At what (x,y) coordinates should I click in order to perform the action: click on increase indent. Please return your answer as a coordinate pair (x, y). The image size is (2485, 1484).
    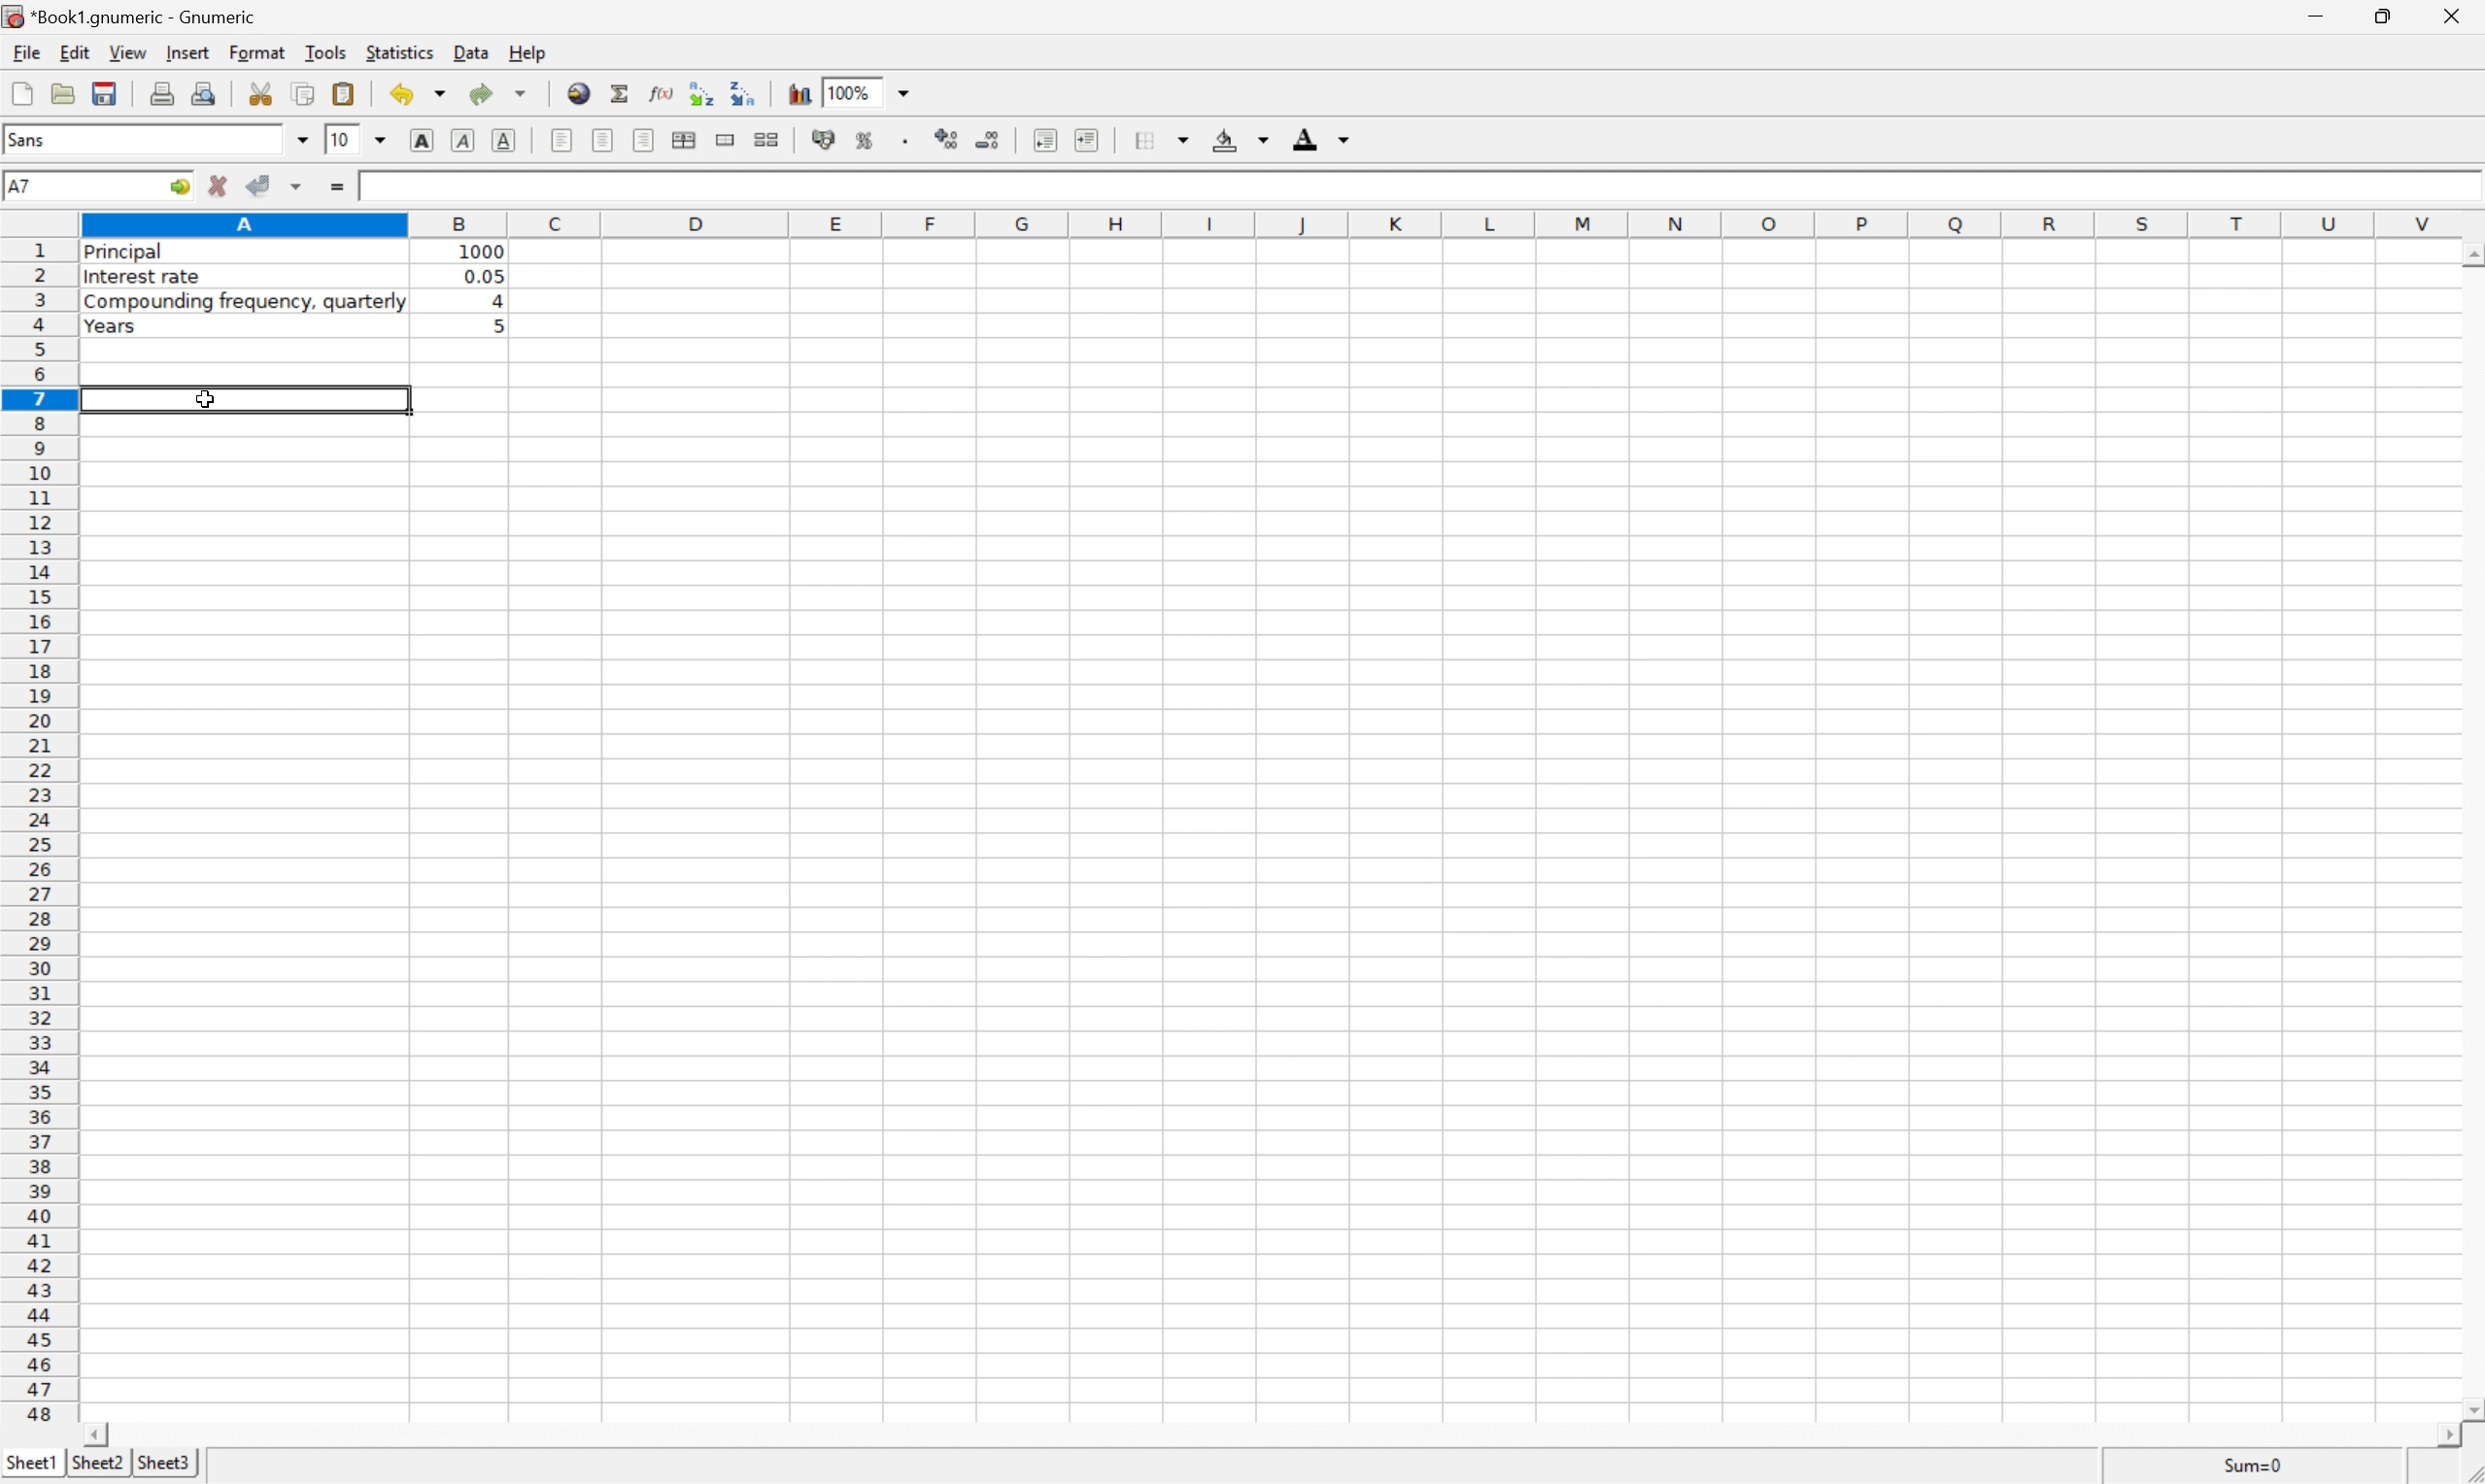
    Looking at the image, I should click on (1089, 139).